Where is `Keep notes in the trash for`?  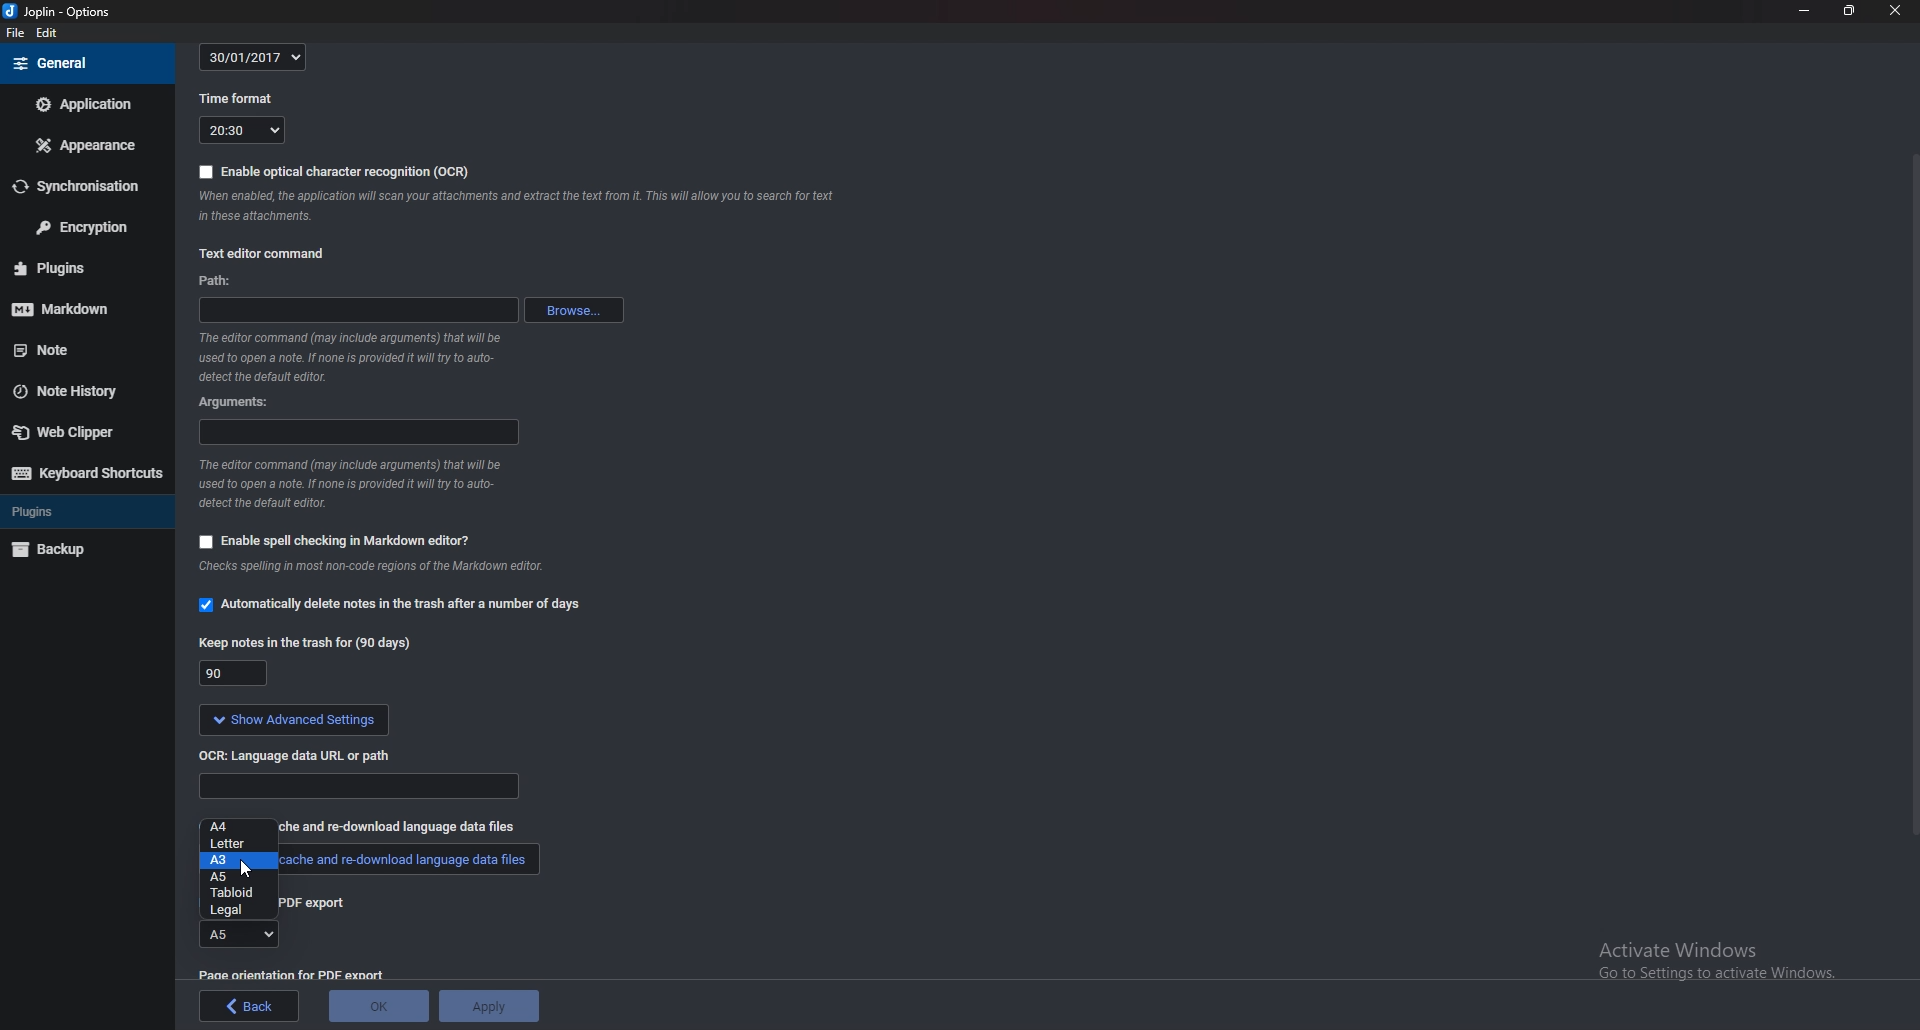
Keep notes in the trash for is located at coordinates (233, 672).